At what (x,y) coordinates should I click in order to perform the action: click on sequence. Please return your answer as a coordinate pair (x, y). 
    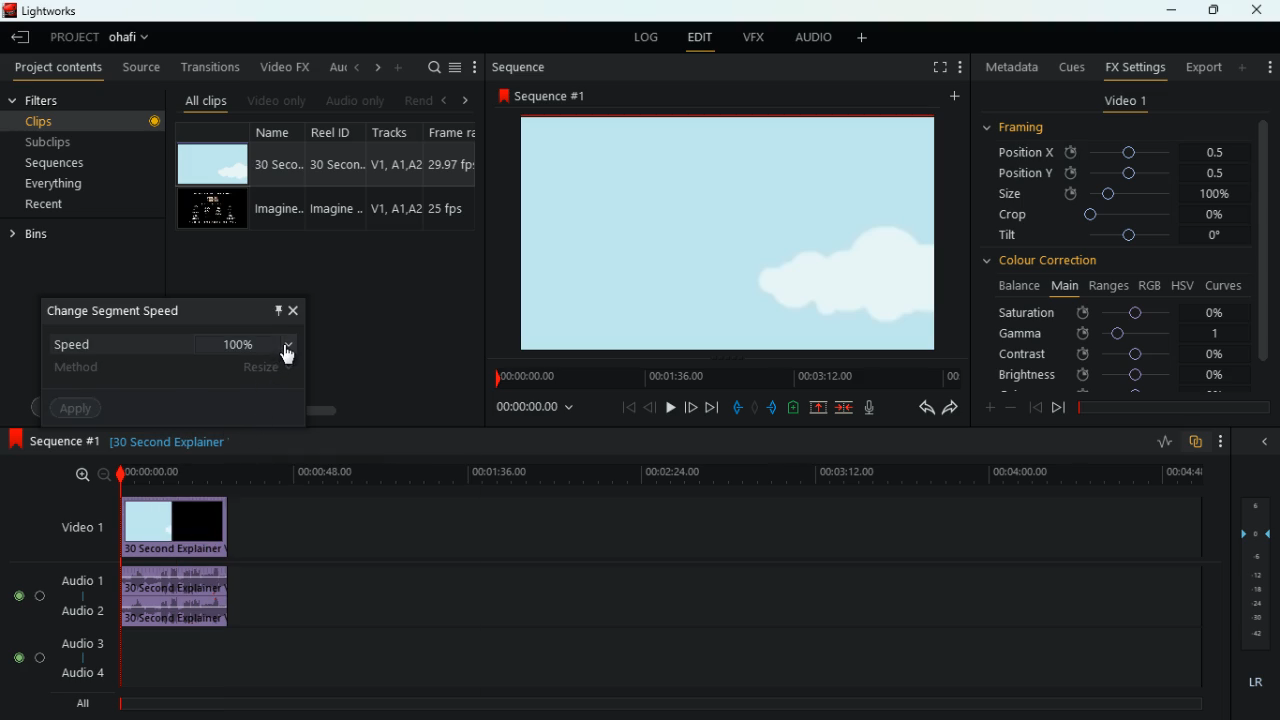
    Looking at the image, I should click on (542, 95).